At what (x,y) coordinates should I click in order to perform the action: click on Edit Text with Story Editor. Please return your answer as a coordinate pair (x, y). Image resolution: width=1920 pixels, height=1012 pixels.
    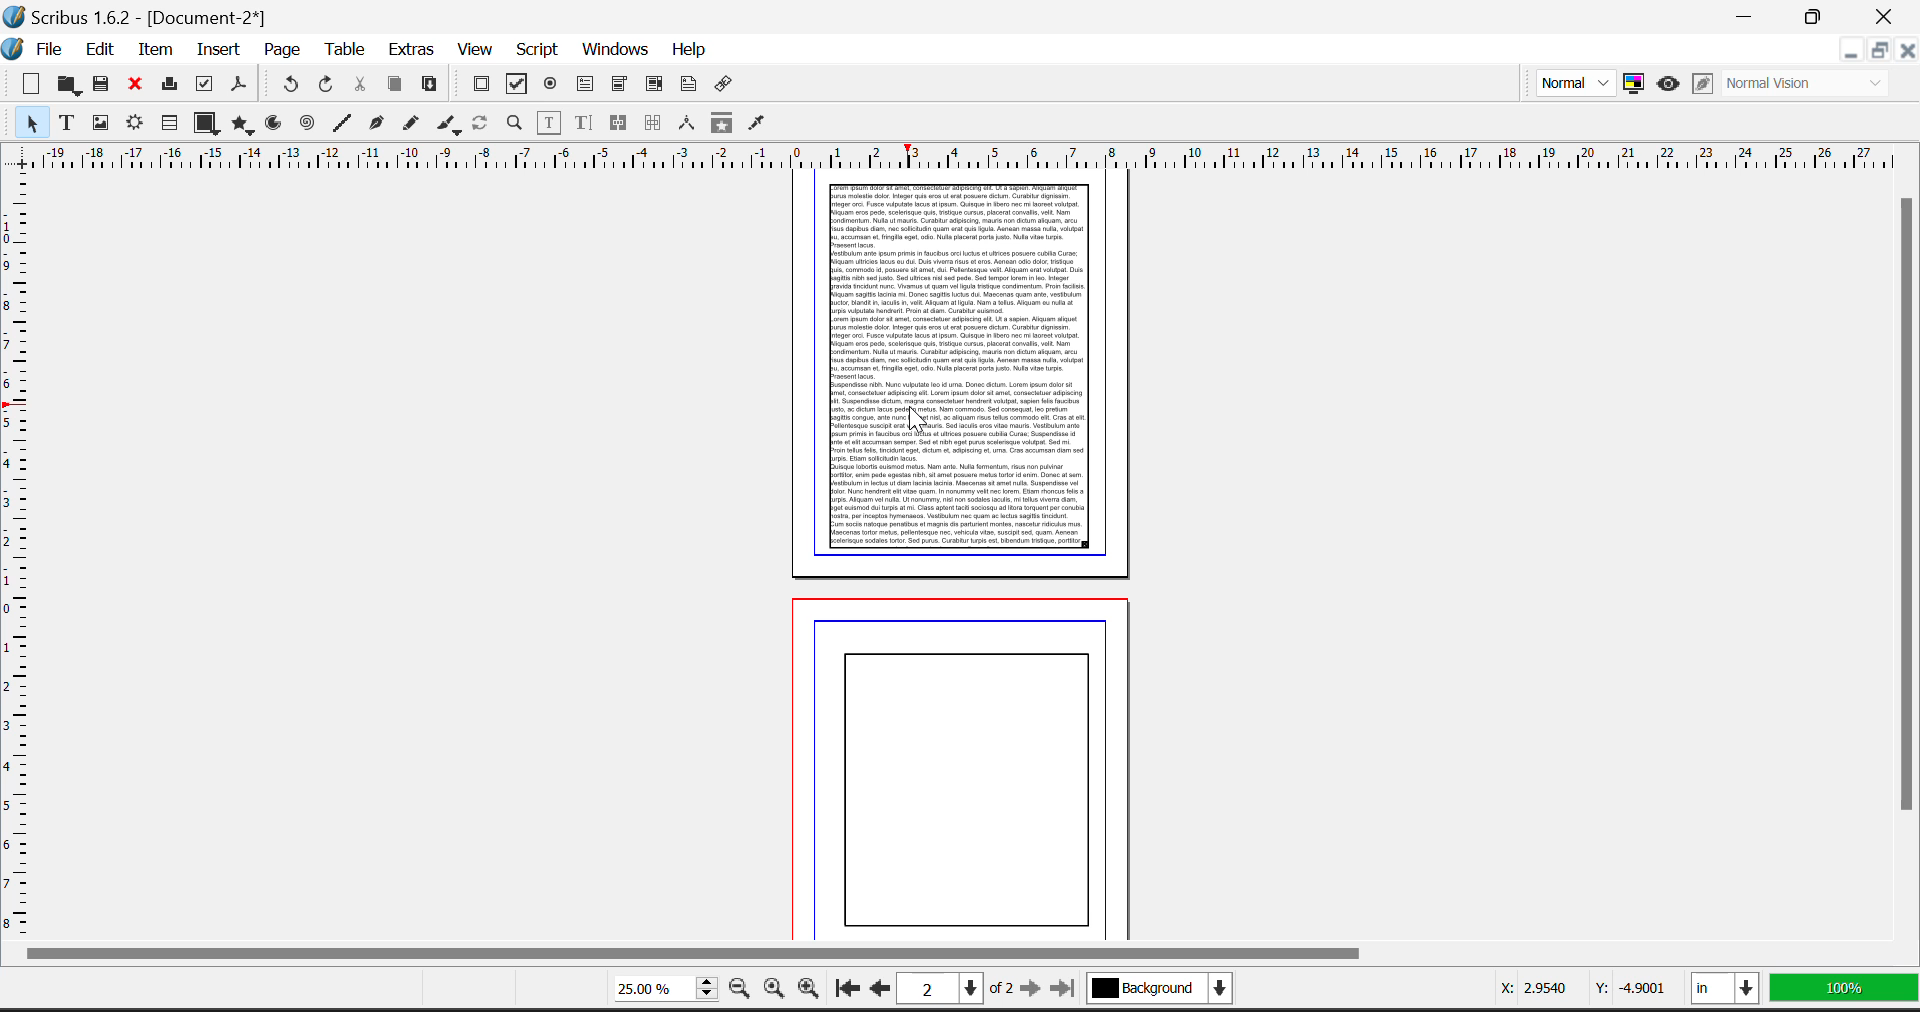
    Looking at the image, I should click on (581, 123).